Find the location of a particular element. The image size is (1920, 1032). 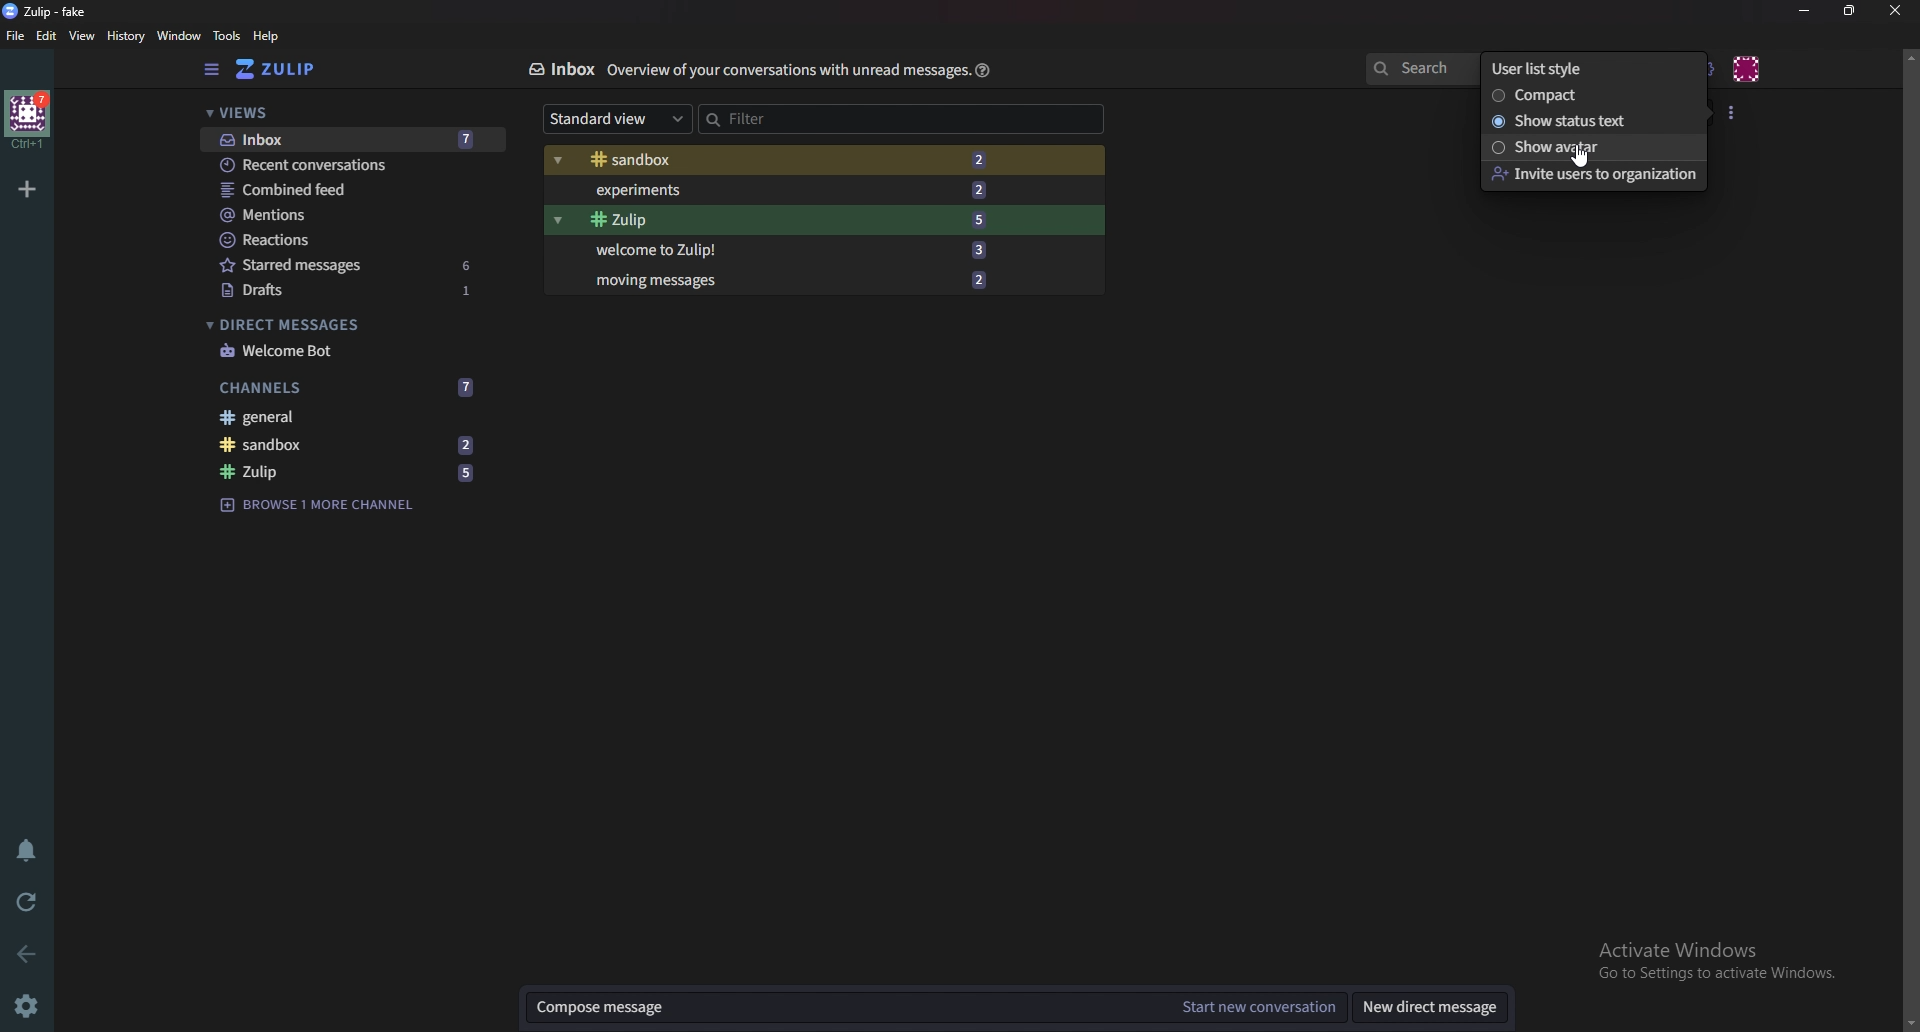

Compact is located at coordinates (1589, 95).